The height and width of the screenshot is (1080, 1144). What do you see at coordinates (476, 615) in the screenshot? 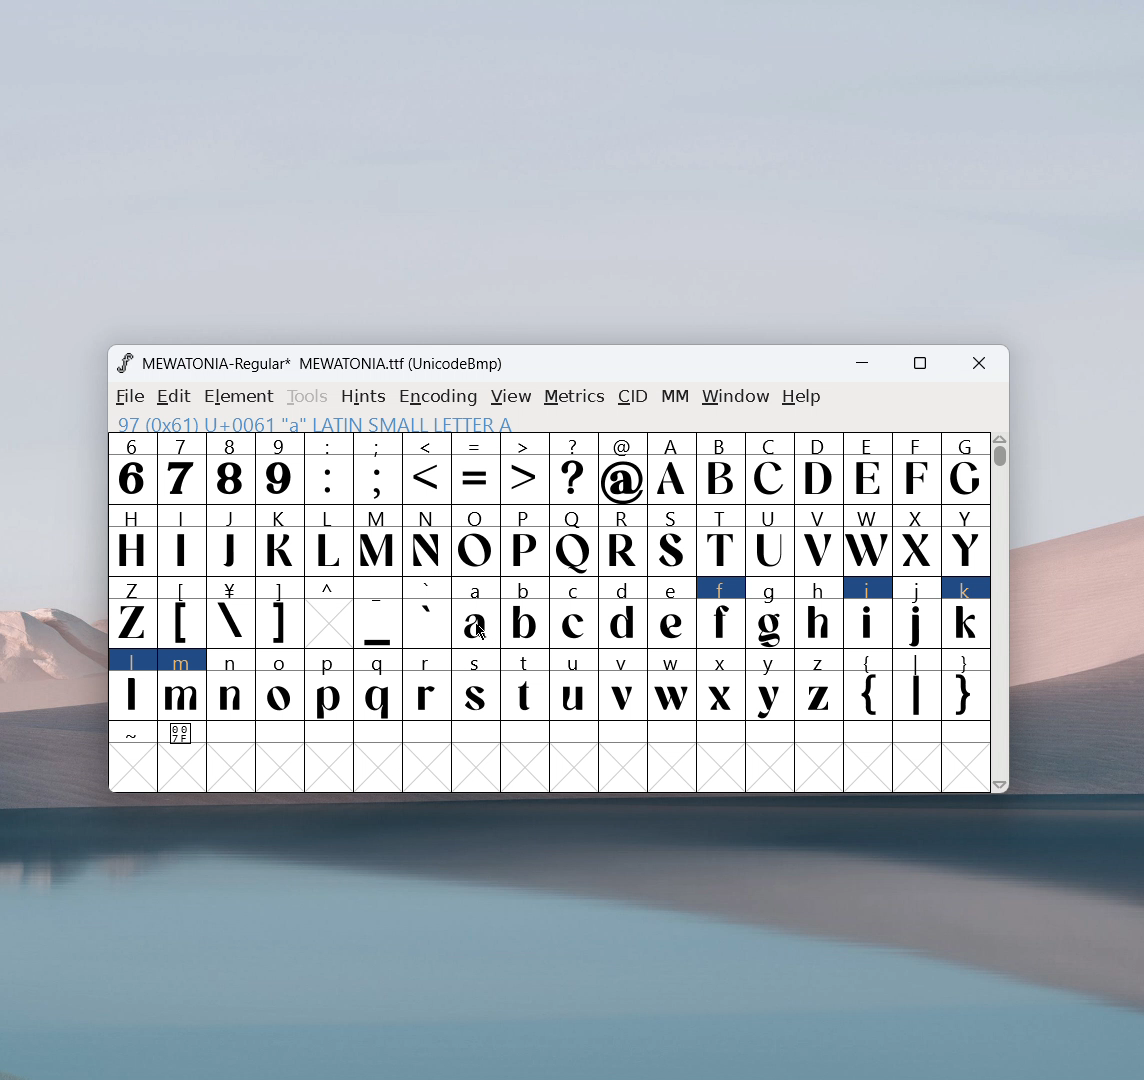
I see `a` at bounding box center [476, 615].